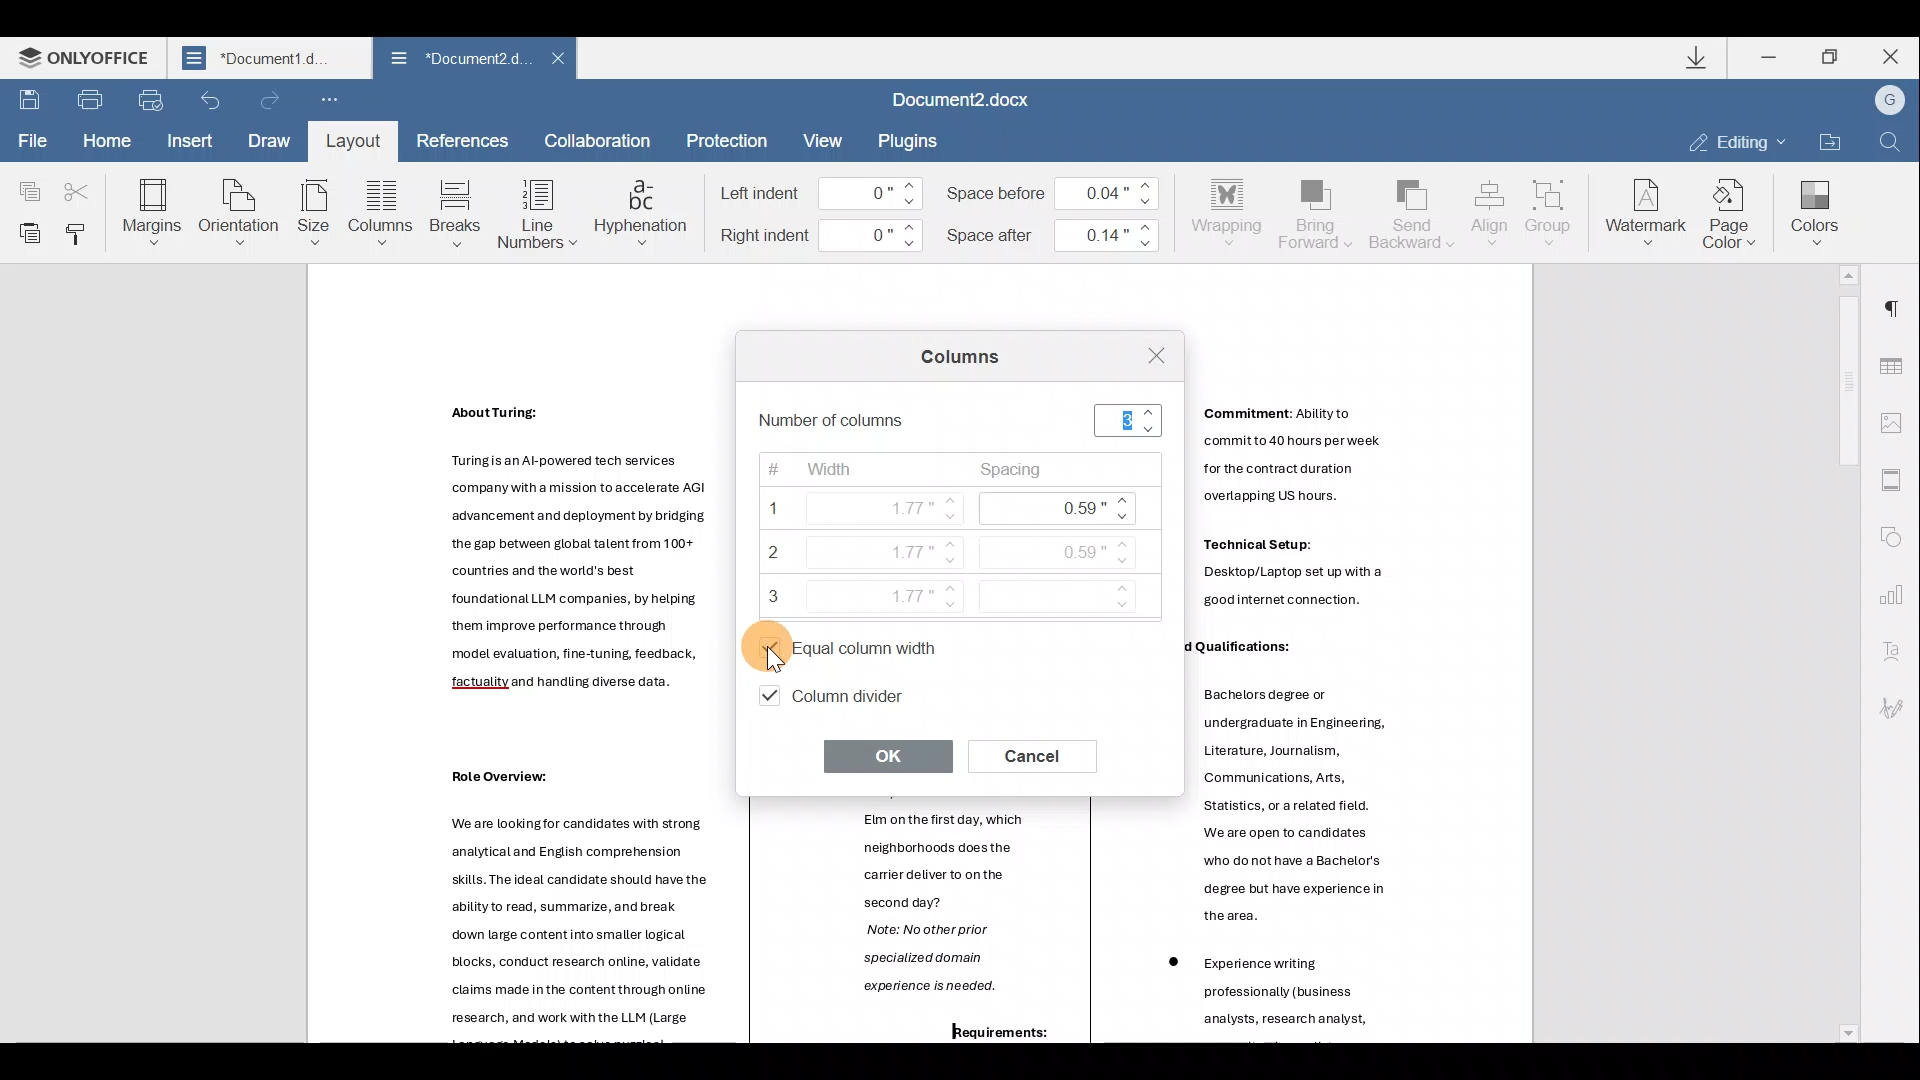 The width and height of the screenshot is (1920, 1080). Describe the element at coordinates (856, 534) in the screenshot. I see `Width` at that location.